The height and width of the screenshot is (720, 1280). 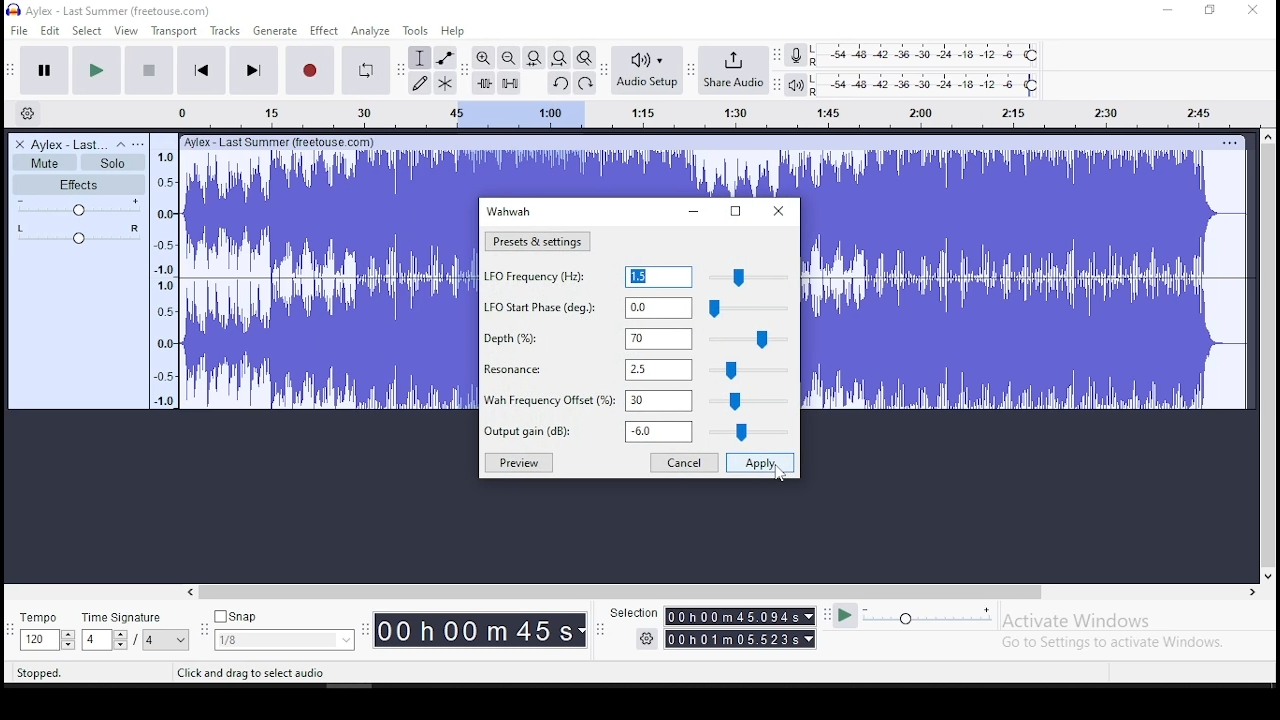 What do you see at coordinates (1253, 11) in the screenshot?
I see `close window` at bounding box center [1253, 11].